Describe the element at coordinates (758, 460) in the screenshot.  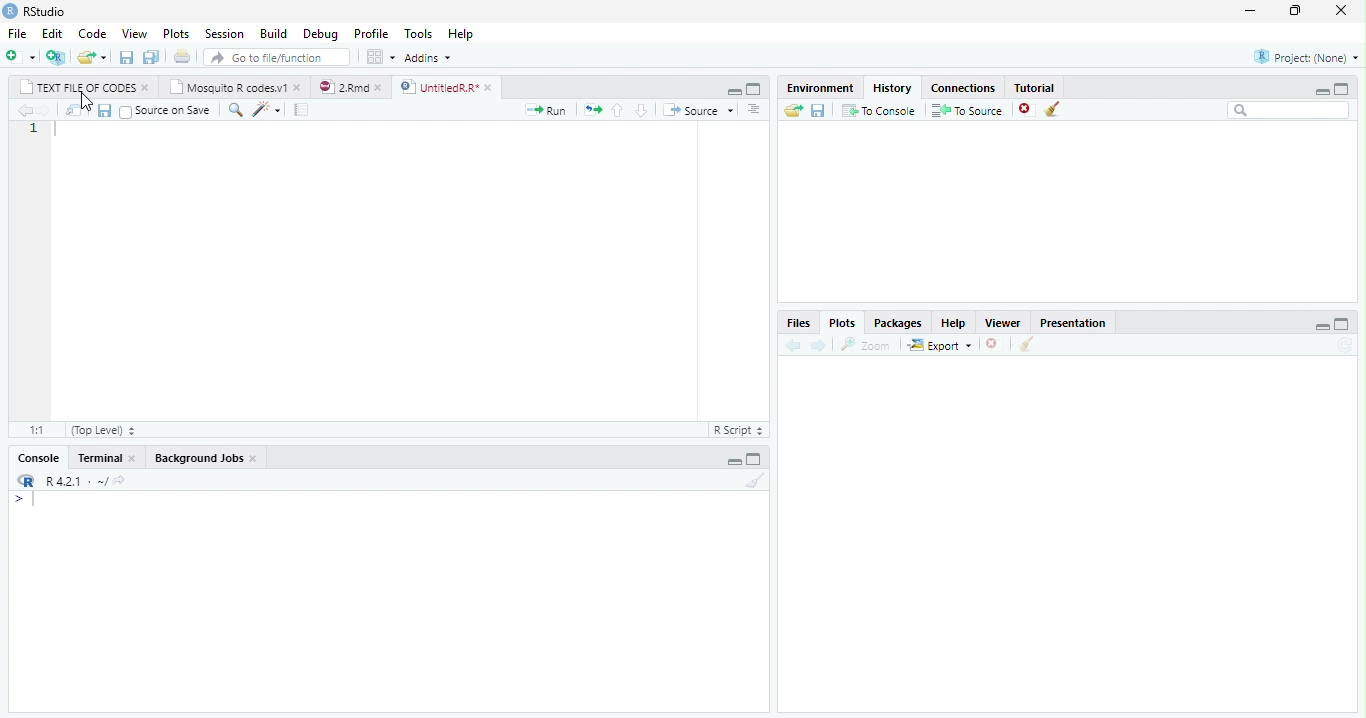
I see `maximize` at that location.